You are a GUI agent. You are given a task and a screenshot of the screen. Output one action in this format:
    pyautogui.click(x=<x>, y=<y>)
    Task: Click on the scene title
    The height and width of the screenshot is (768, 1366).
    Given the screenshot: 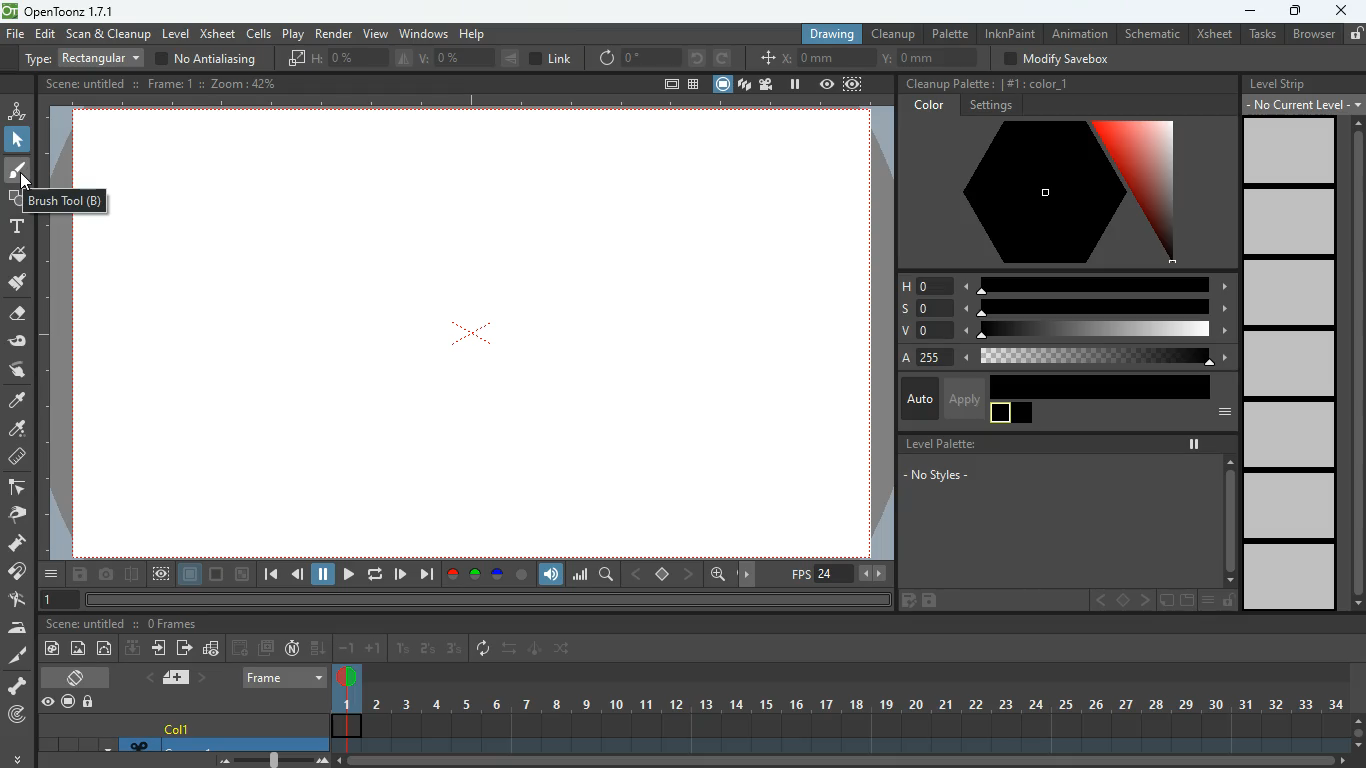 What is the action you would take?
    pyautogui.click(x=90, y=624)
    